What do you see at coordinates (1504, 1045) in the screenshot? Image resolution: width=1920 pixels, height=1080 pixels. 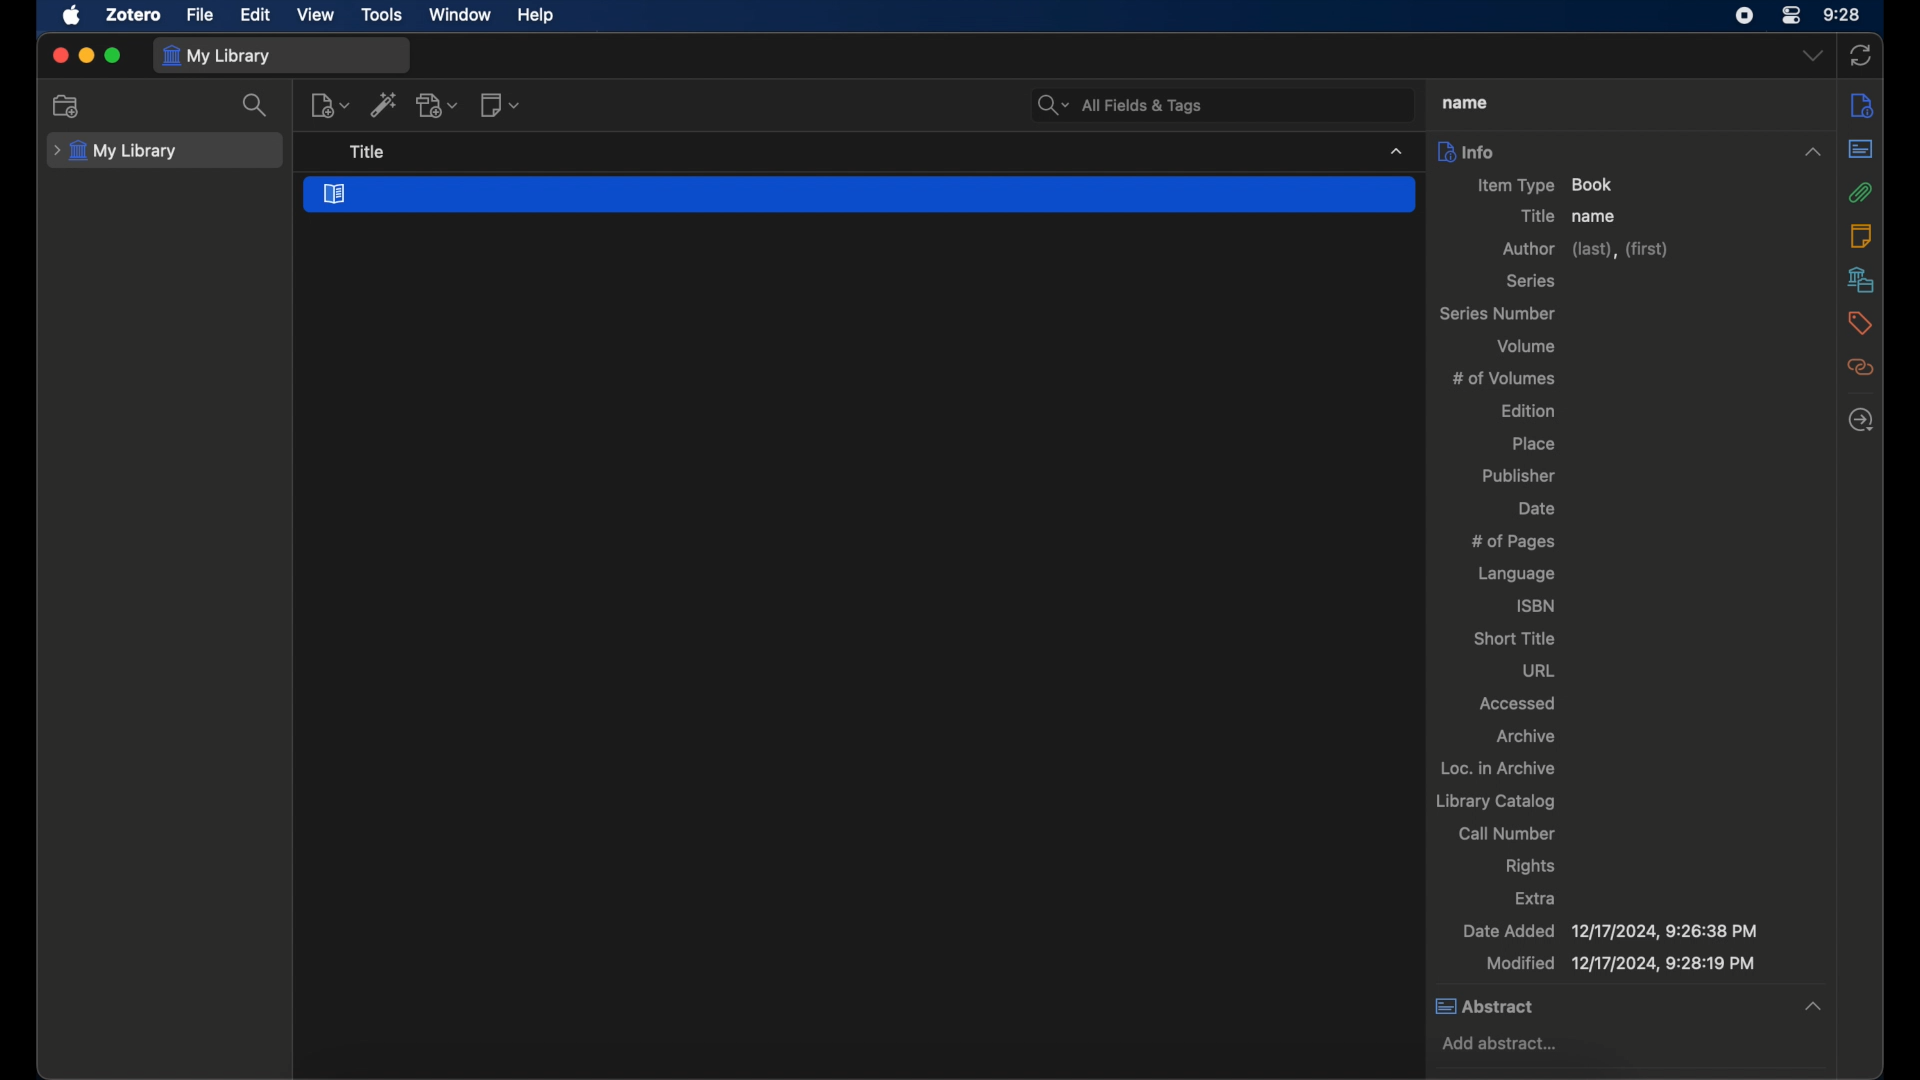 I see `add abstract` at bounding box center [1504, 1045].